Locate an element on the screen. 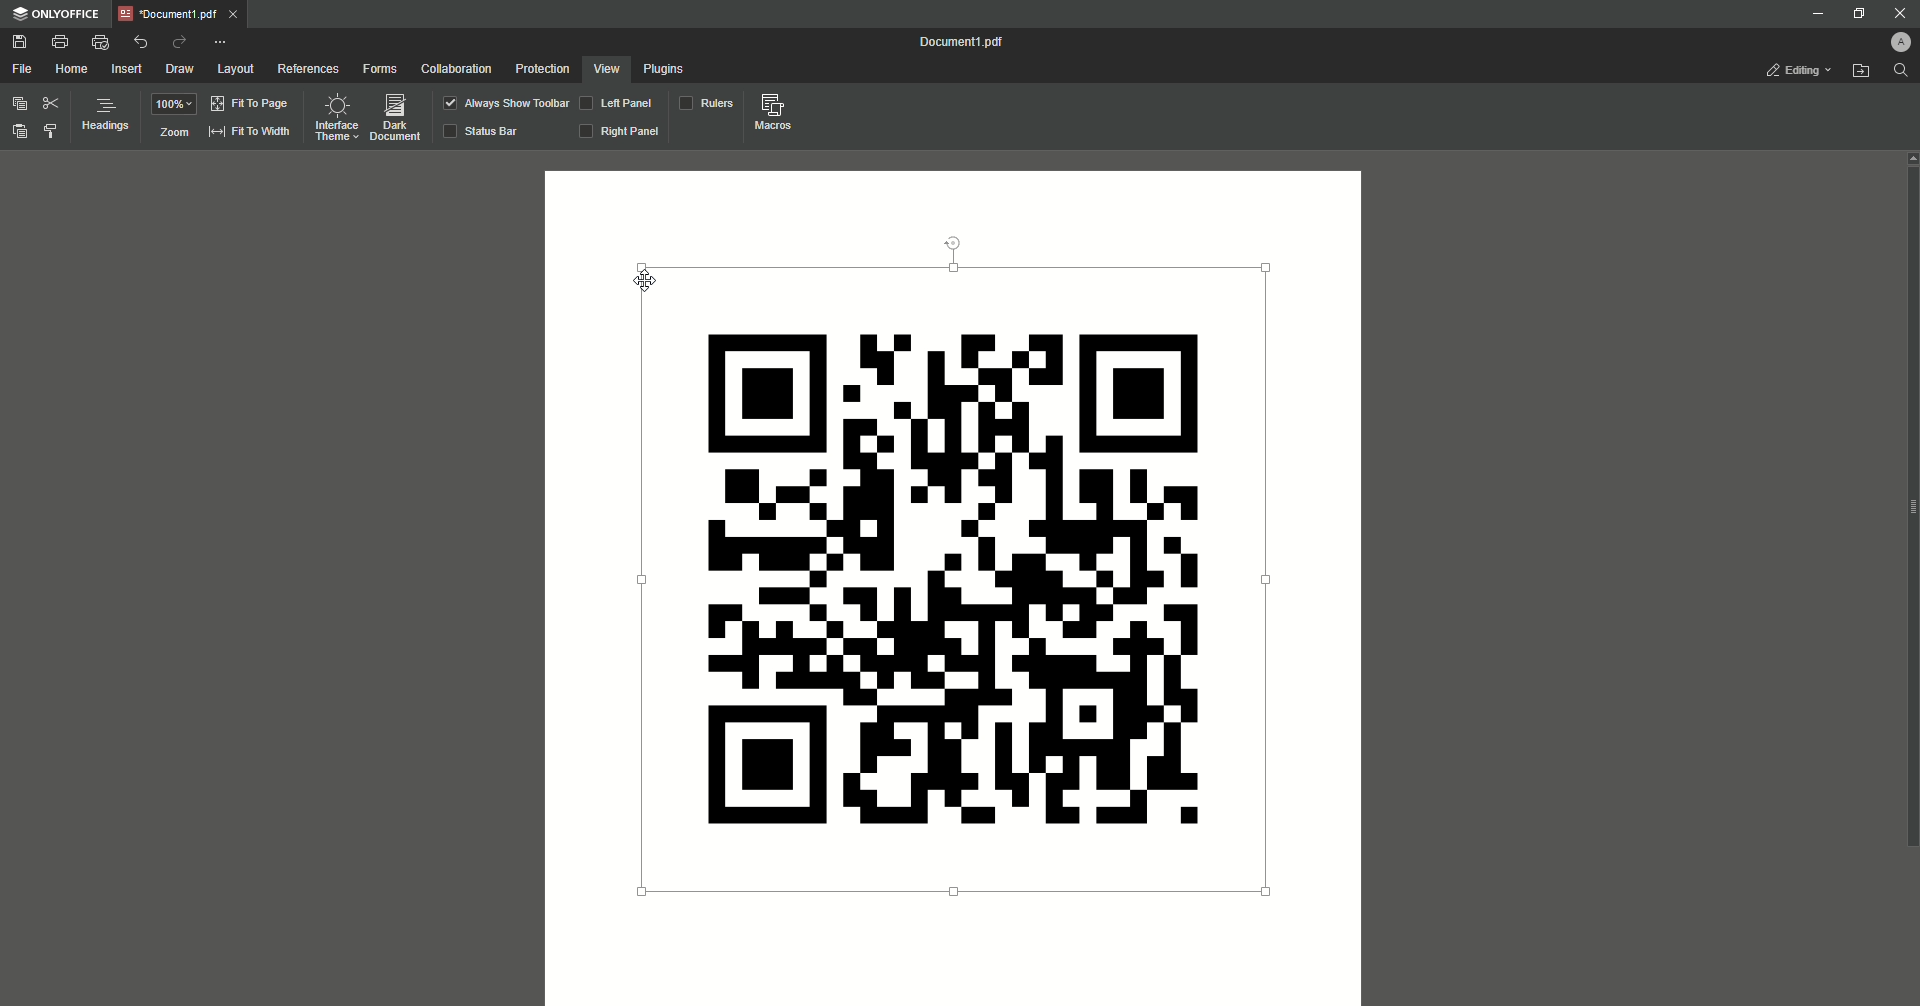 The height and width of the screenshot is (1006, 1920). Draw is located at coordinates (181, 69).